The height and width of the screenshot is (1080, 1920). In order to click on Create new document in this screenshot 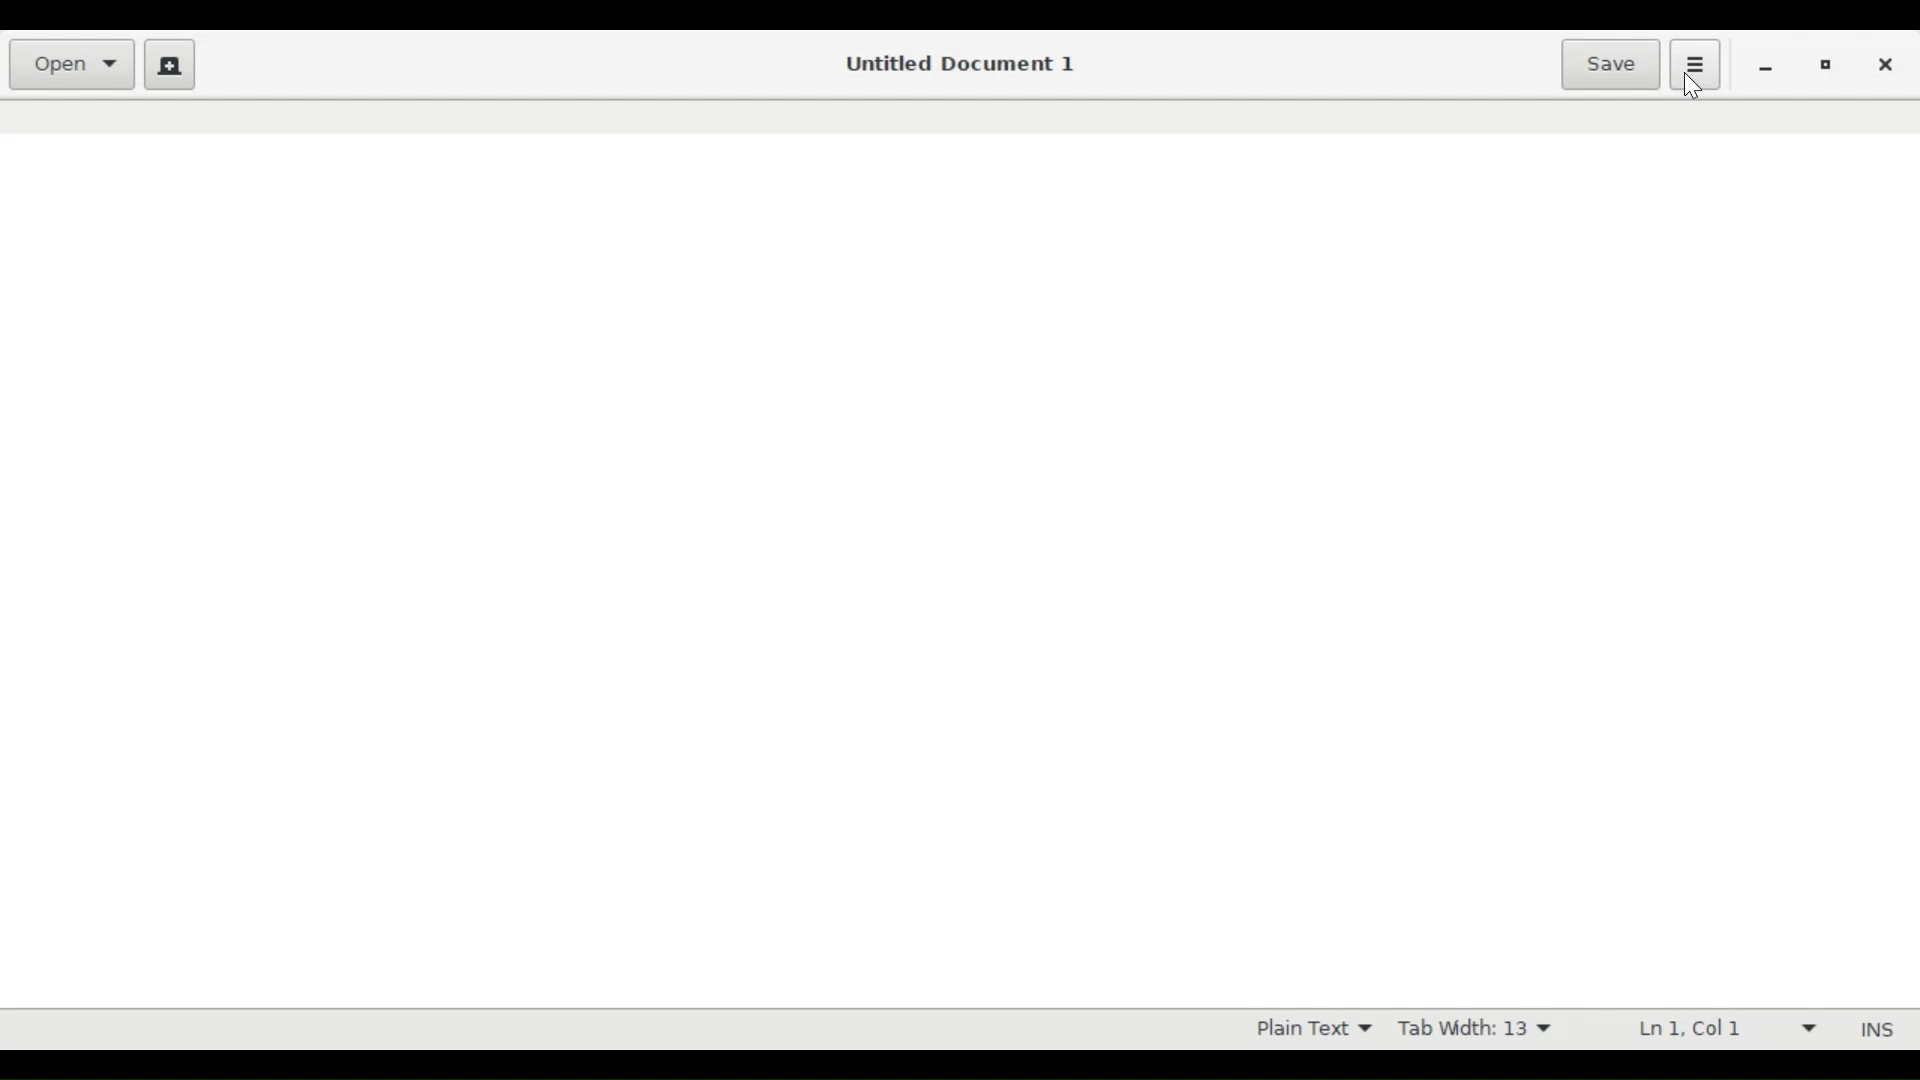, I will do `click(171, 64)`.